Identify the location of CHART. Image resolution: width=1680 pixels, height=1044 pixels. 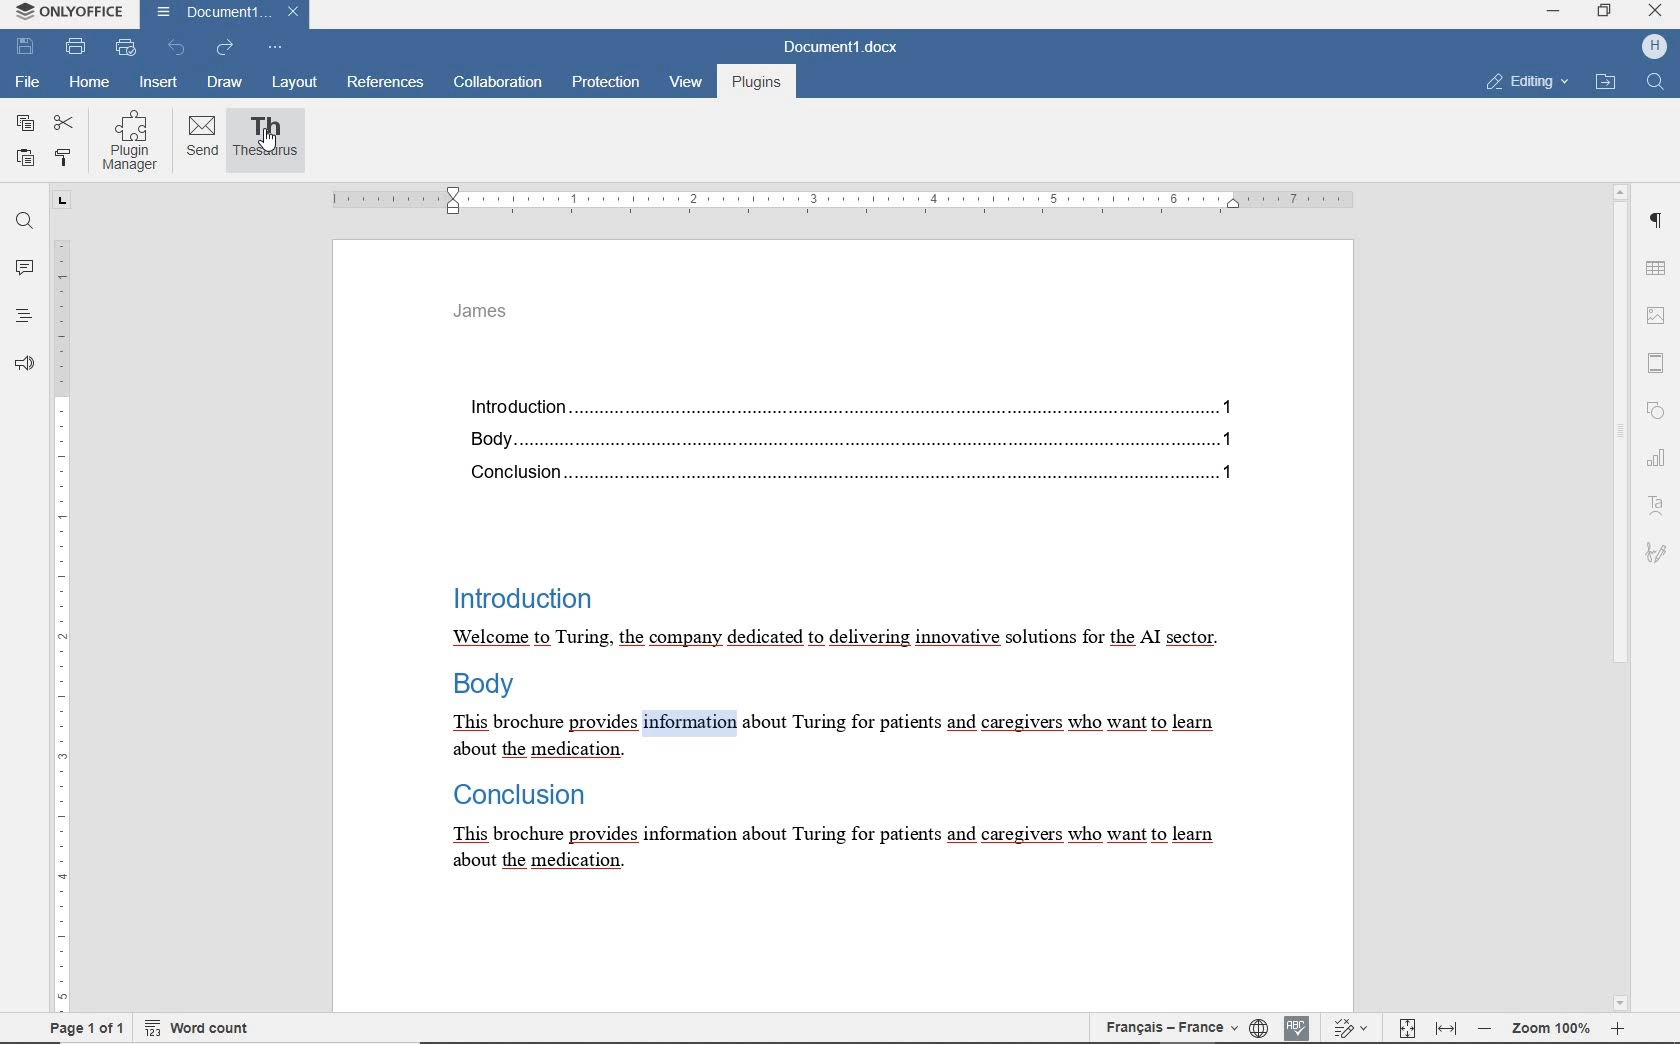
(1659, 459).